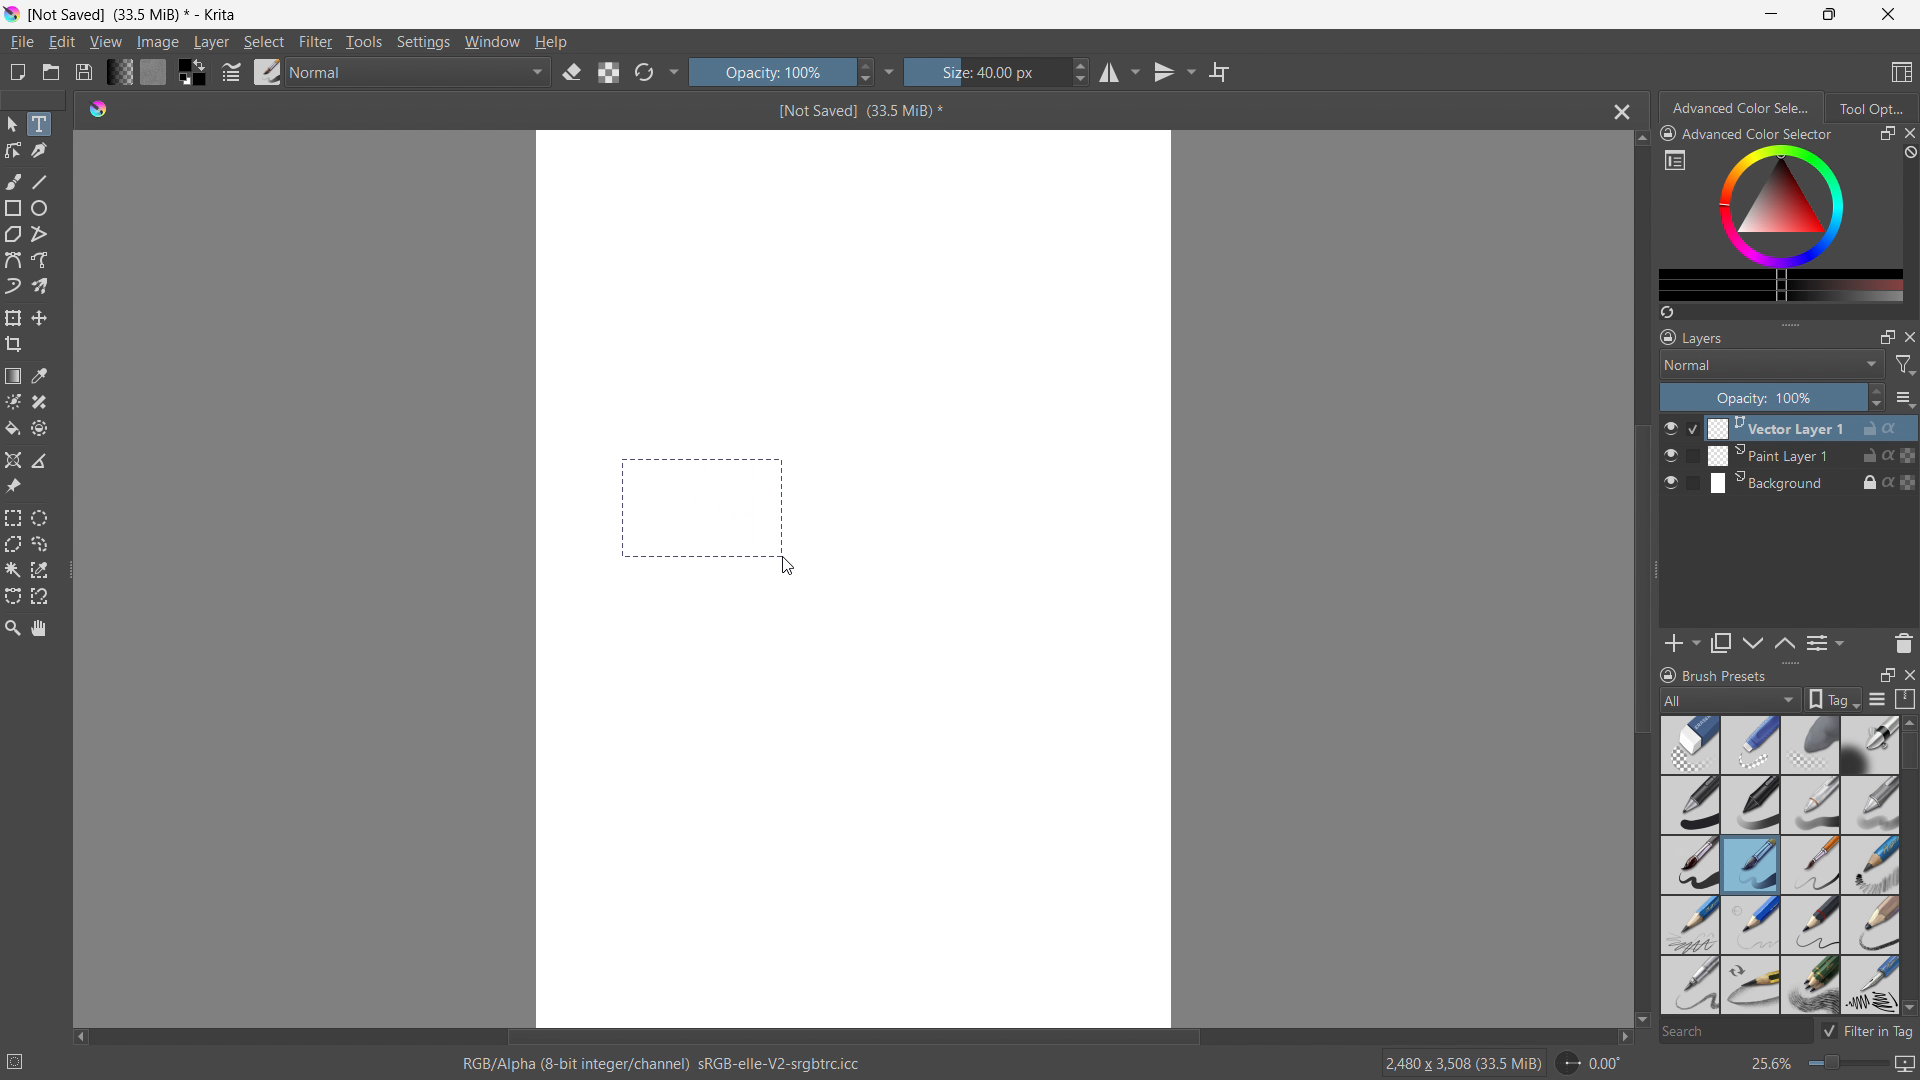 This screenshot has height=1080, width=1920. Describe the element at coordinates (1867, 1028) in the screenshot. I see `filter in tag` at that location.